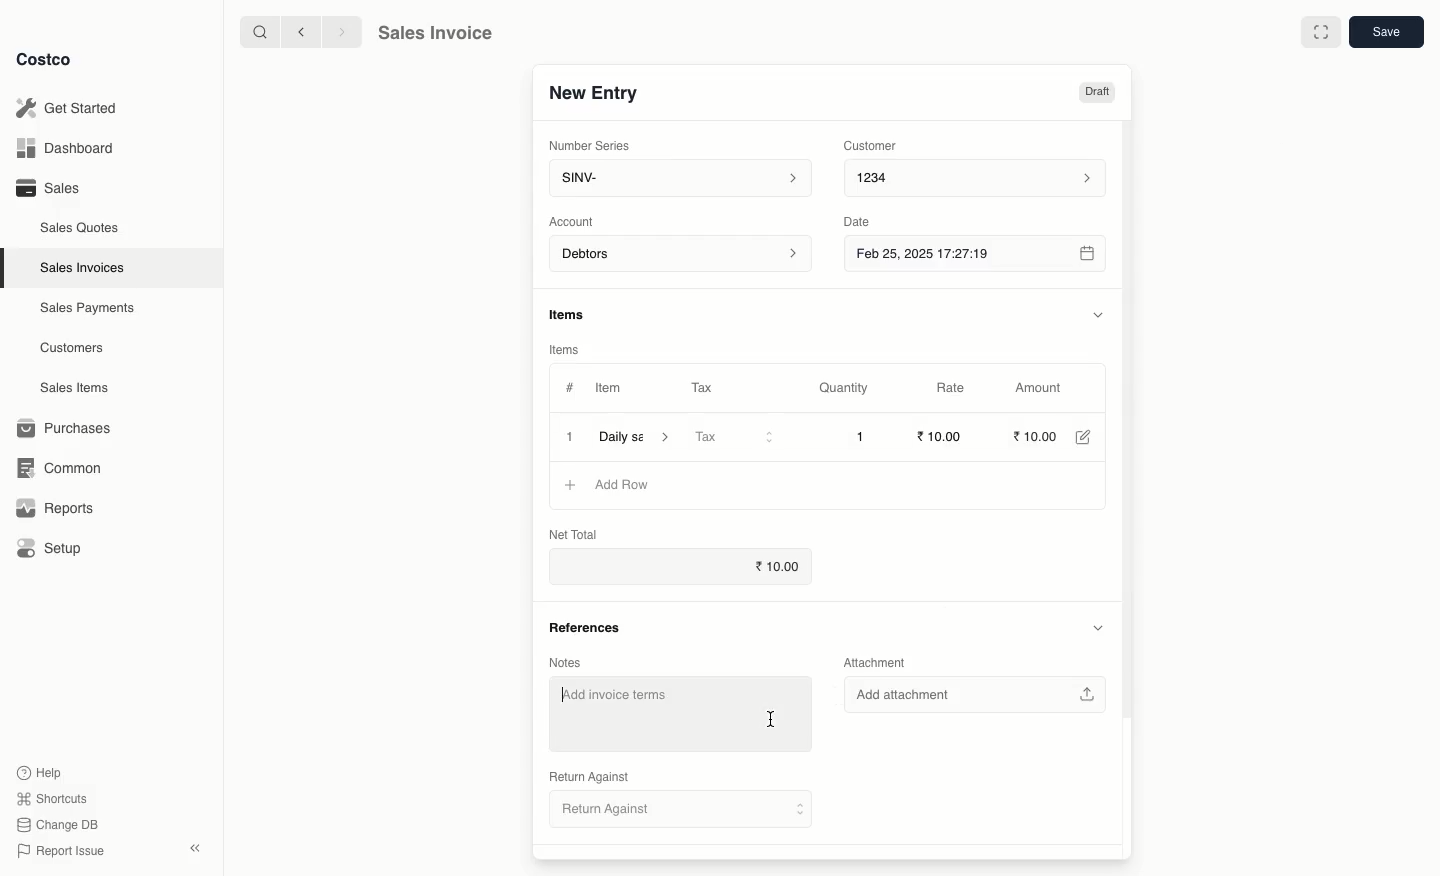  What do you see at coordinates (771, 568) in the screenshot?
I see `10.00` at bounding box center [771, 568].